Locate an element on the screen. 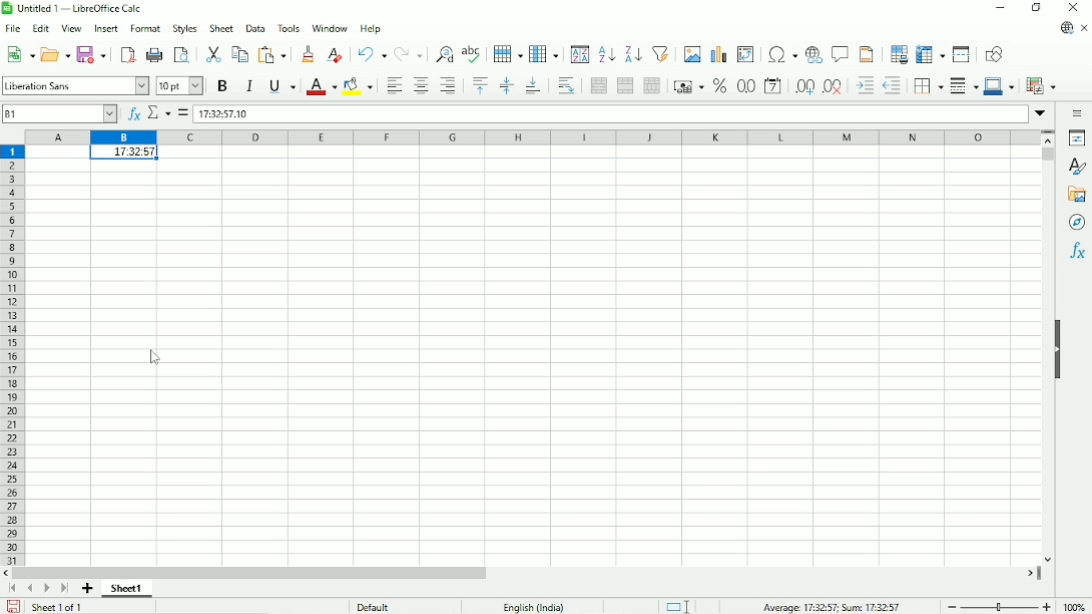  Conditional is located at coordinates (1040, 85).